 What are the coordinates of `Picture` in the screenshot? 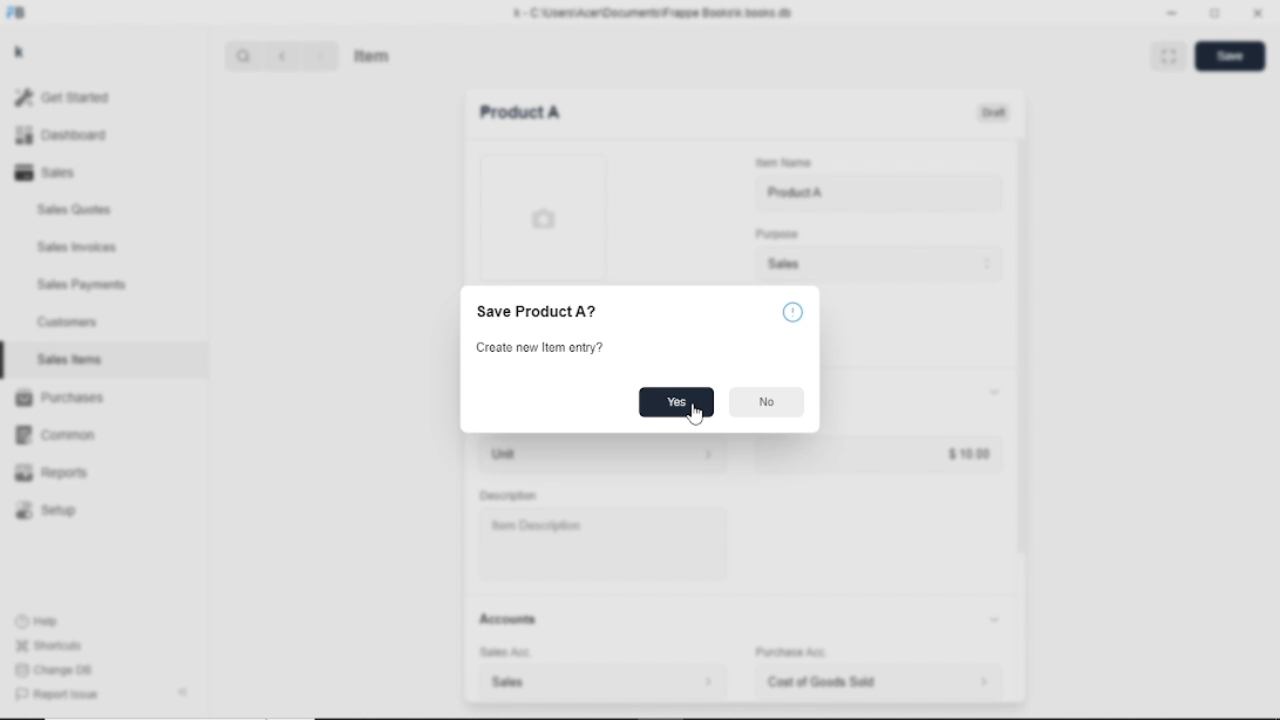 It's located at (542, 218).